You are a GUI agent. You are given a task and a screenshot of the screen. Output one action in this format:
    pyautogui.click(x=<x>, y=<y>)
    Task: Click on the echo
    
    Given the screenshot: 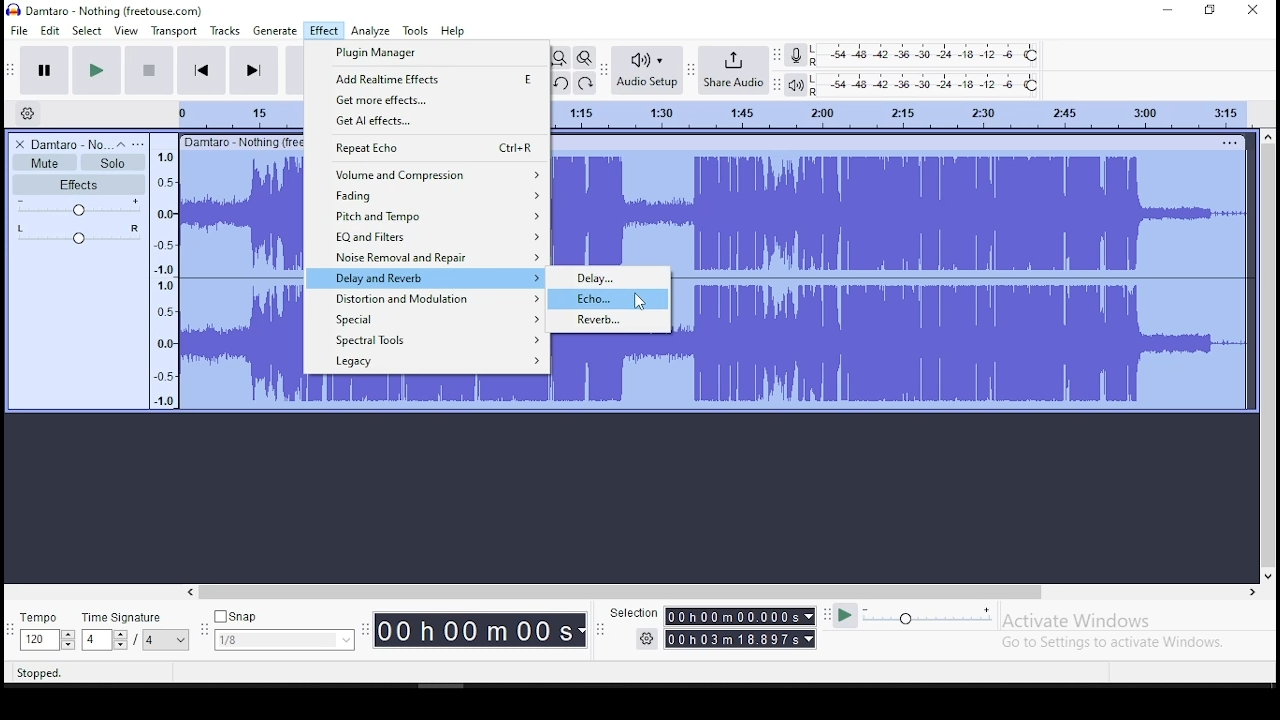 What is the action you would take?
    pyautogui.click(x=608, y=299)
    